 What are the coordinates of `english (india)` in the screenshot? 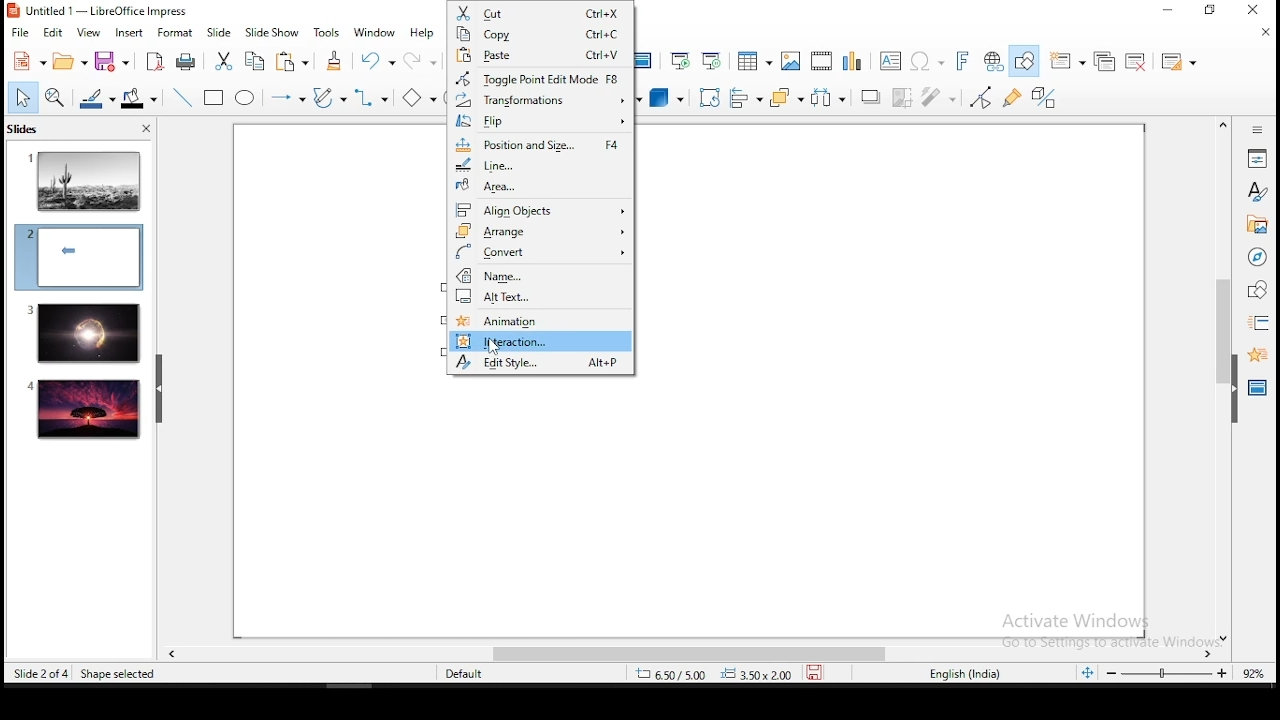 It's located at (967, 674).